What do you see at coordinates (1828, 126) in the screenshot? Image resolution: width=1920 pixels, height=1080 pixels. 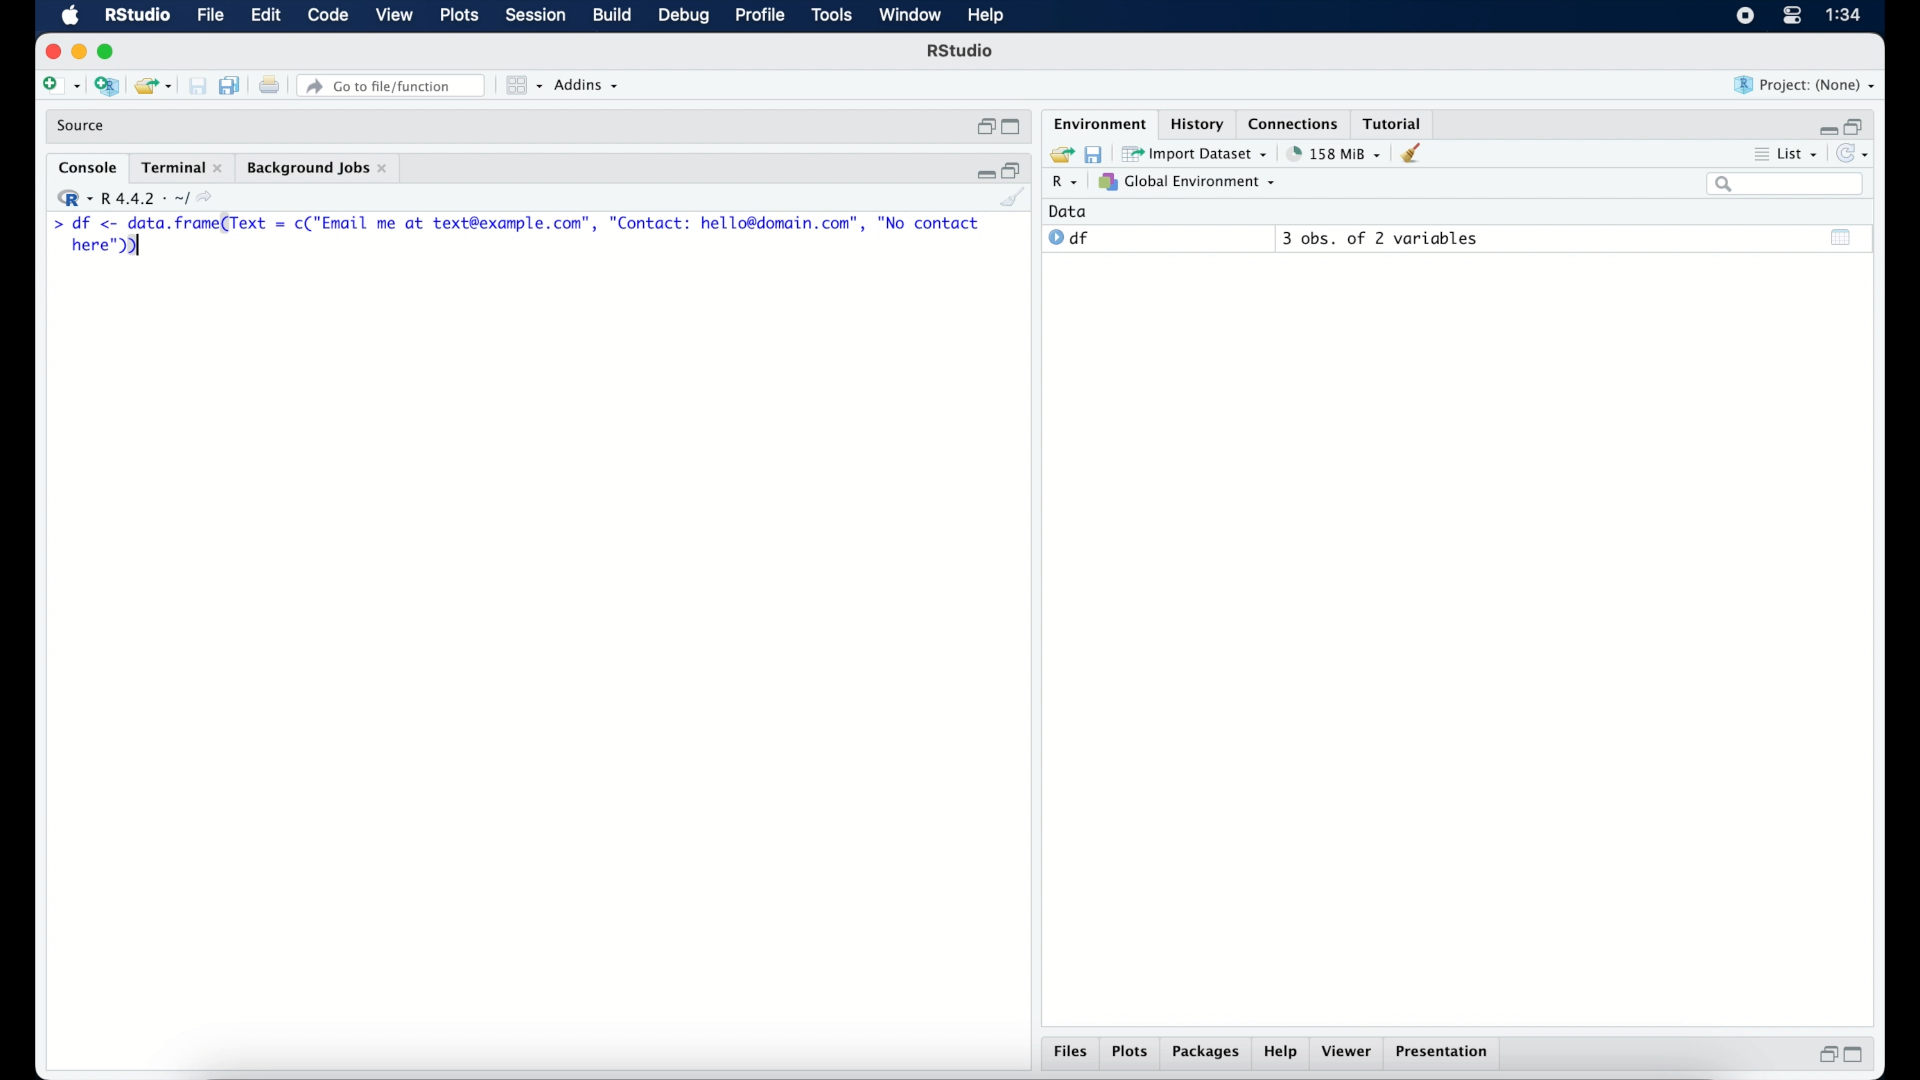 I see `minimize` at bounding box center [1828, 126].